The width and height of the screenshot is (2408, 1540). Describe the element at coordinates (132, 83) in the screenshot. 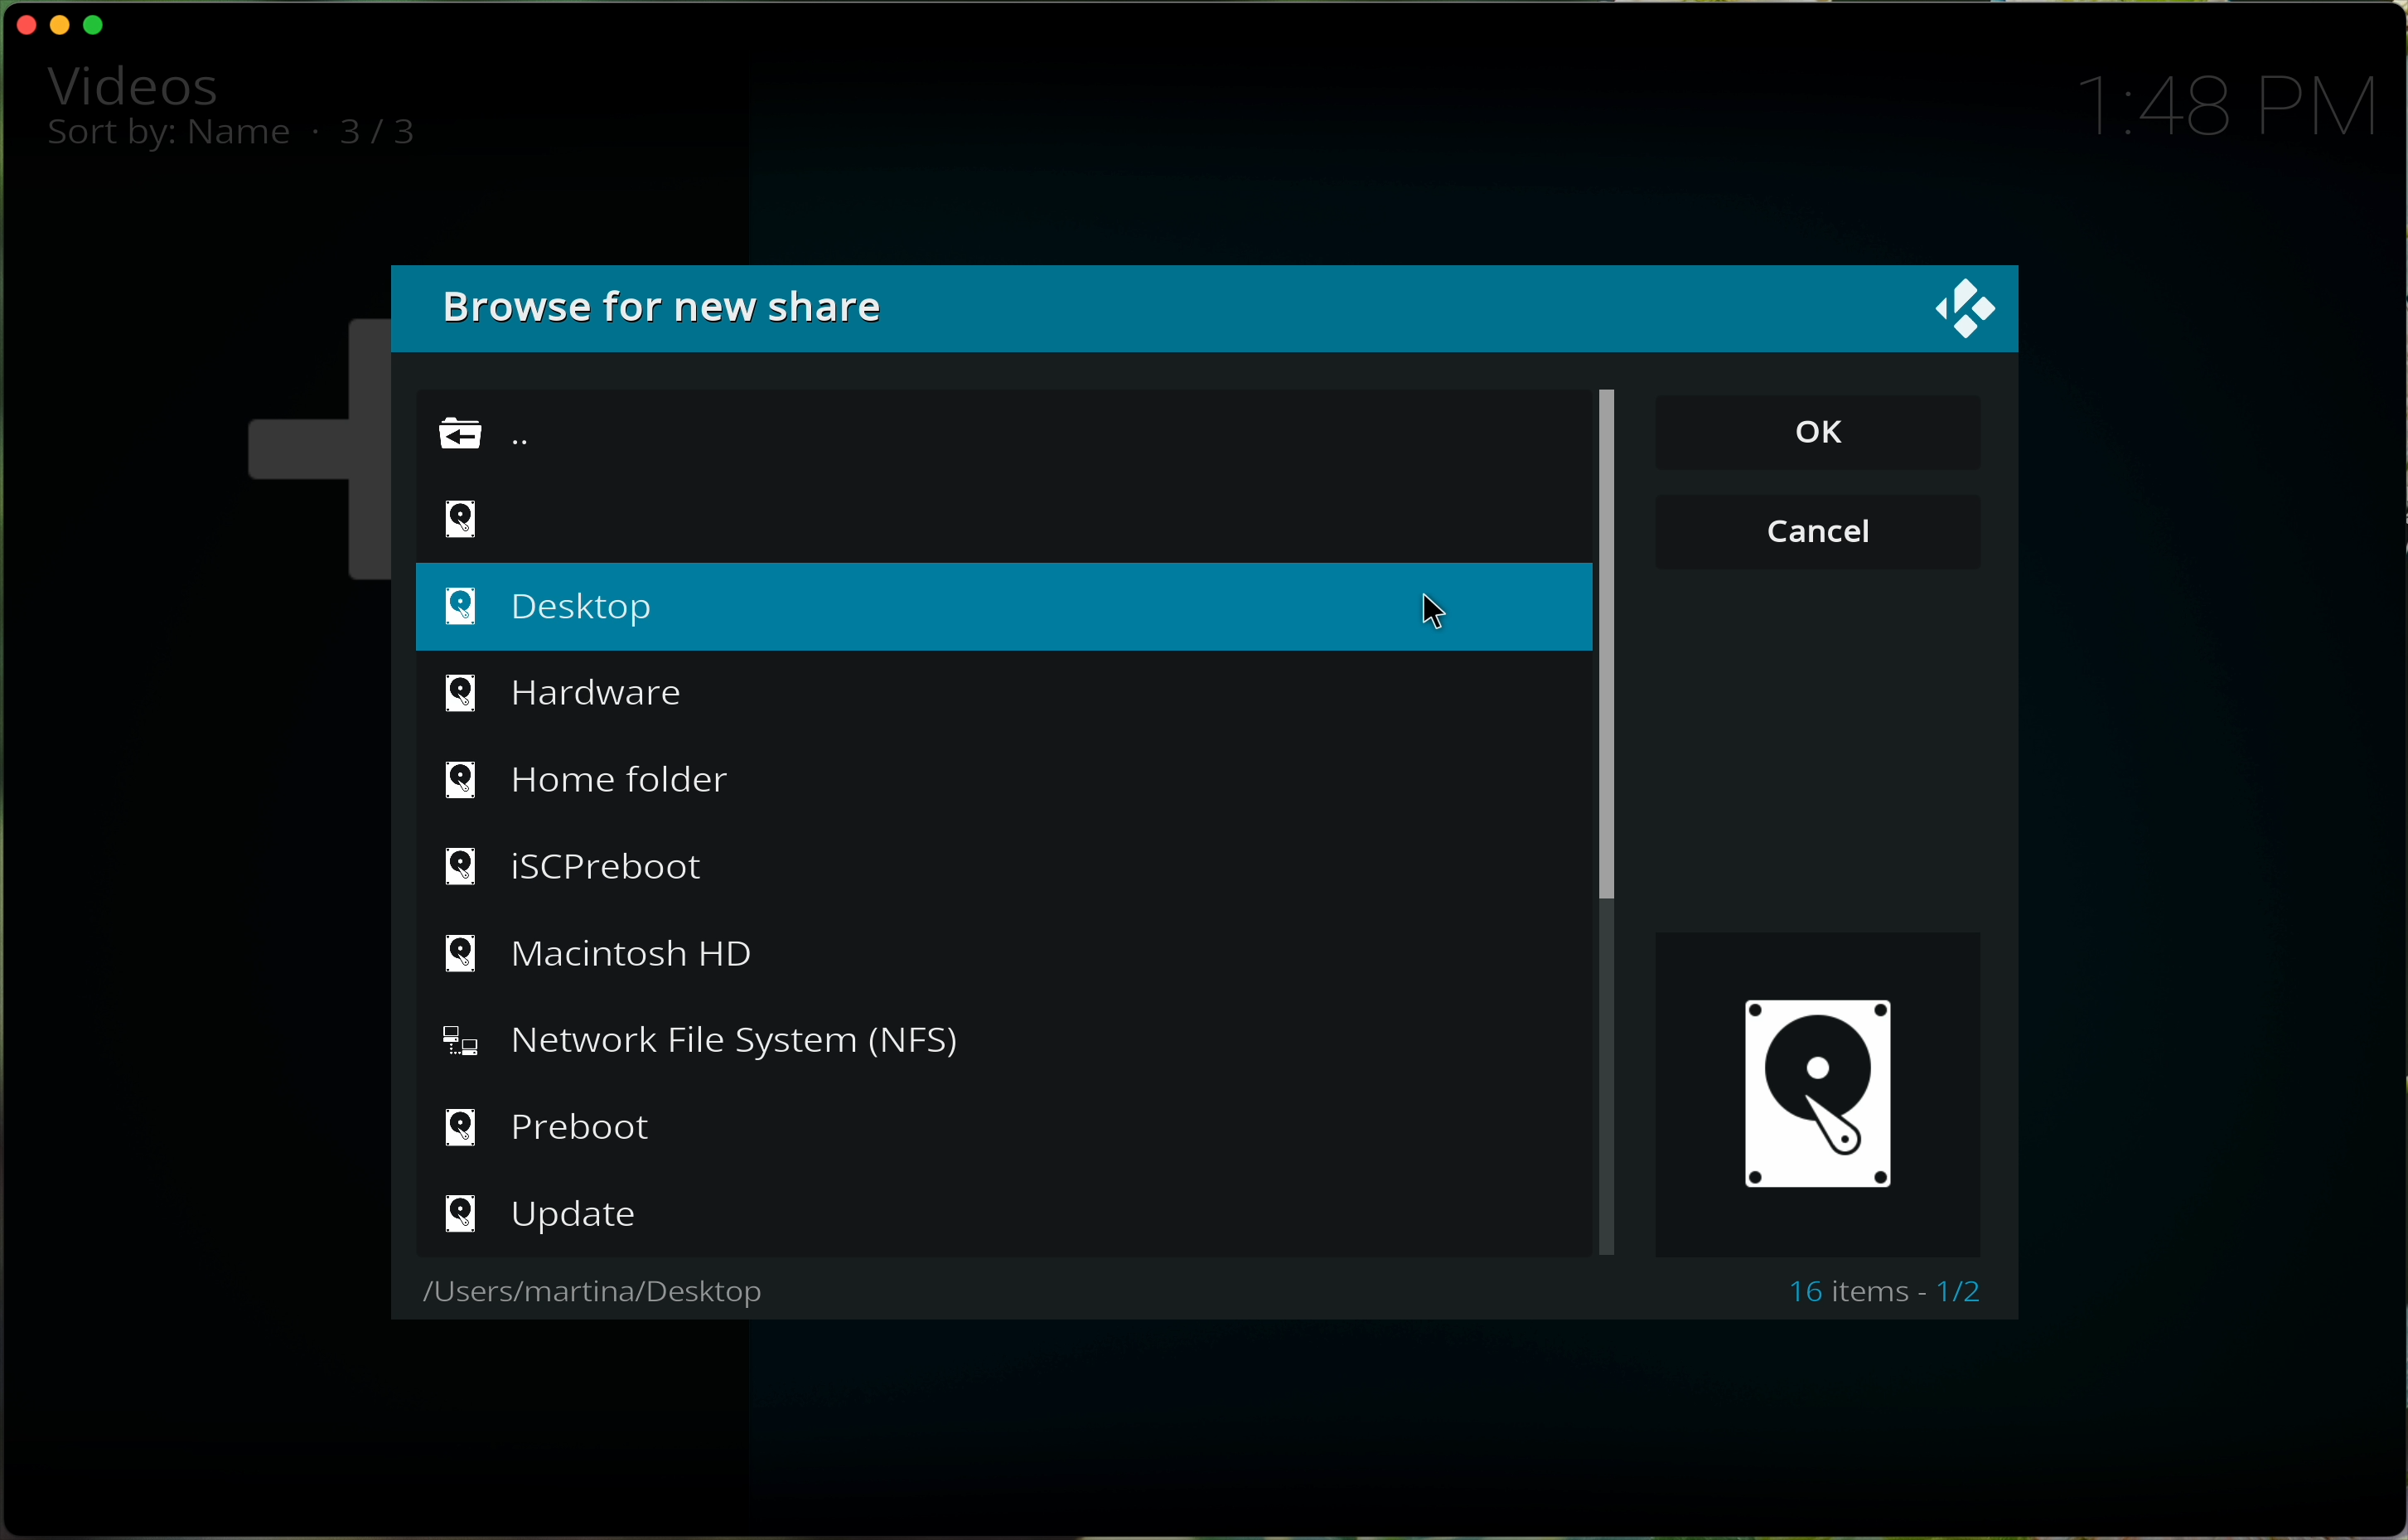

I see `video` at that location.